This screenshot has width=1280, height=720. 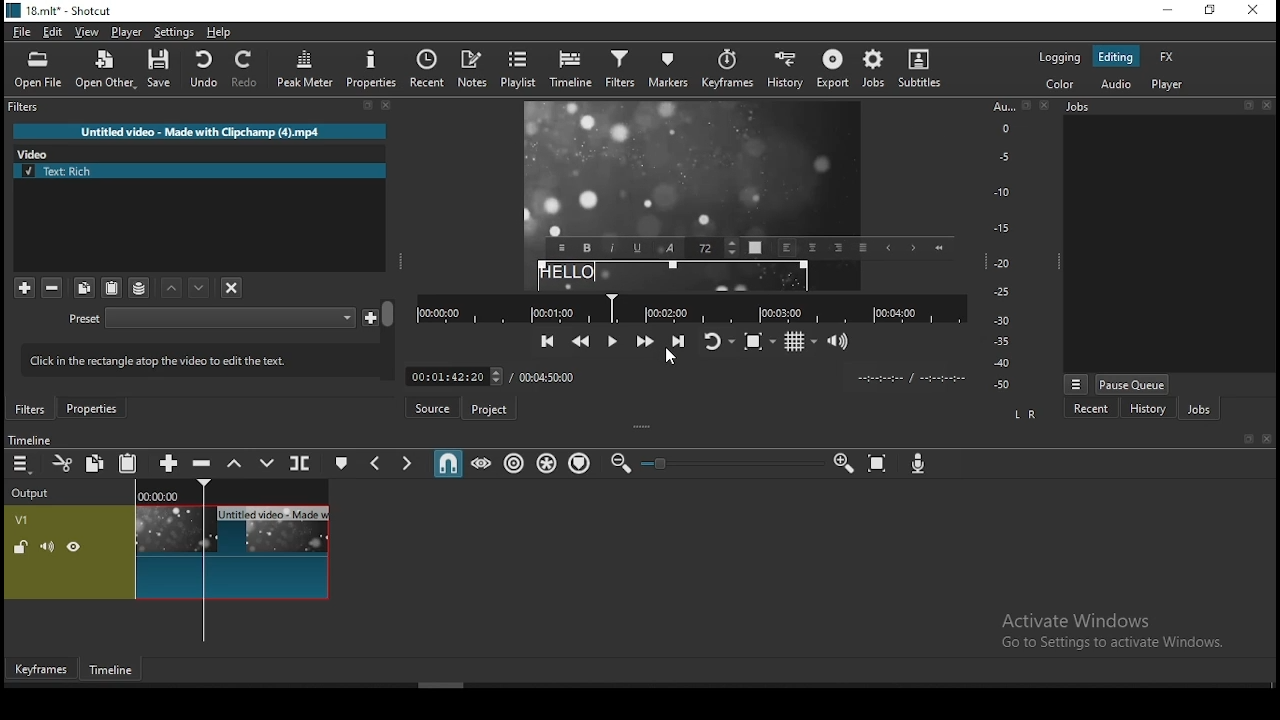 What do you see at coordinates (550, 376) in the screenshot?
I see `total time` at bounding box center [550, 376].